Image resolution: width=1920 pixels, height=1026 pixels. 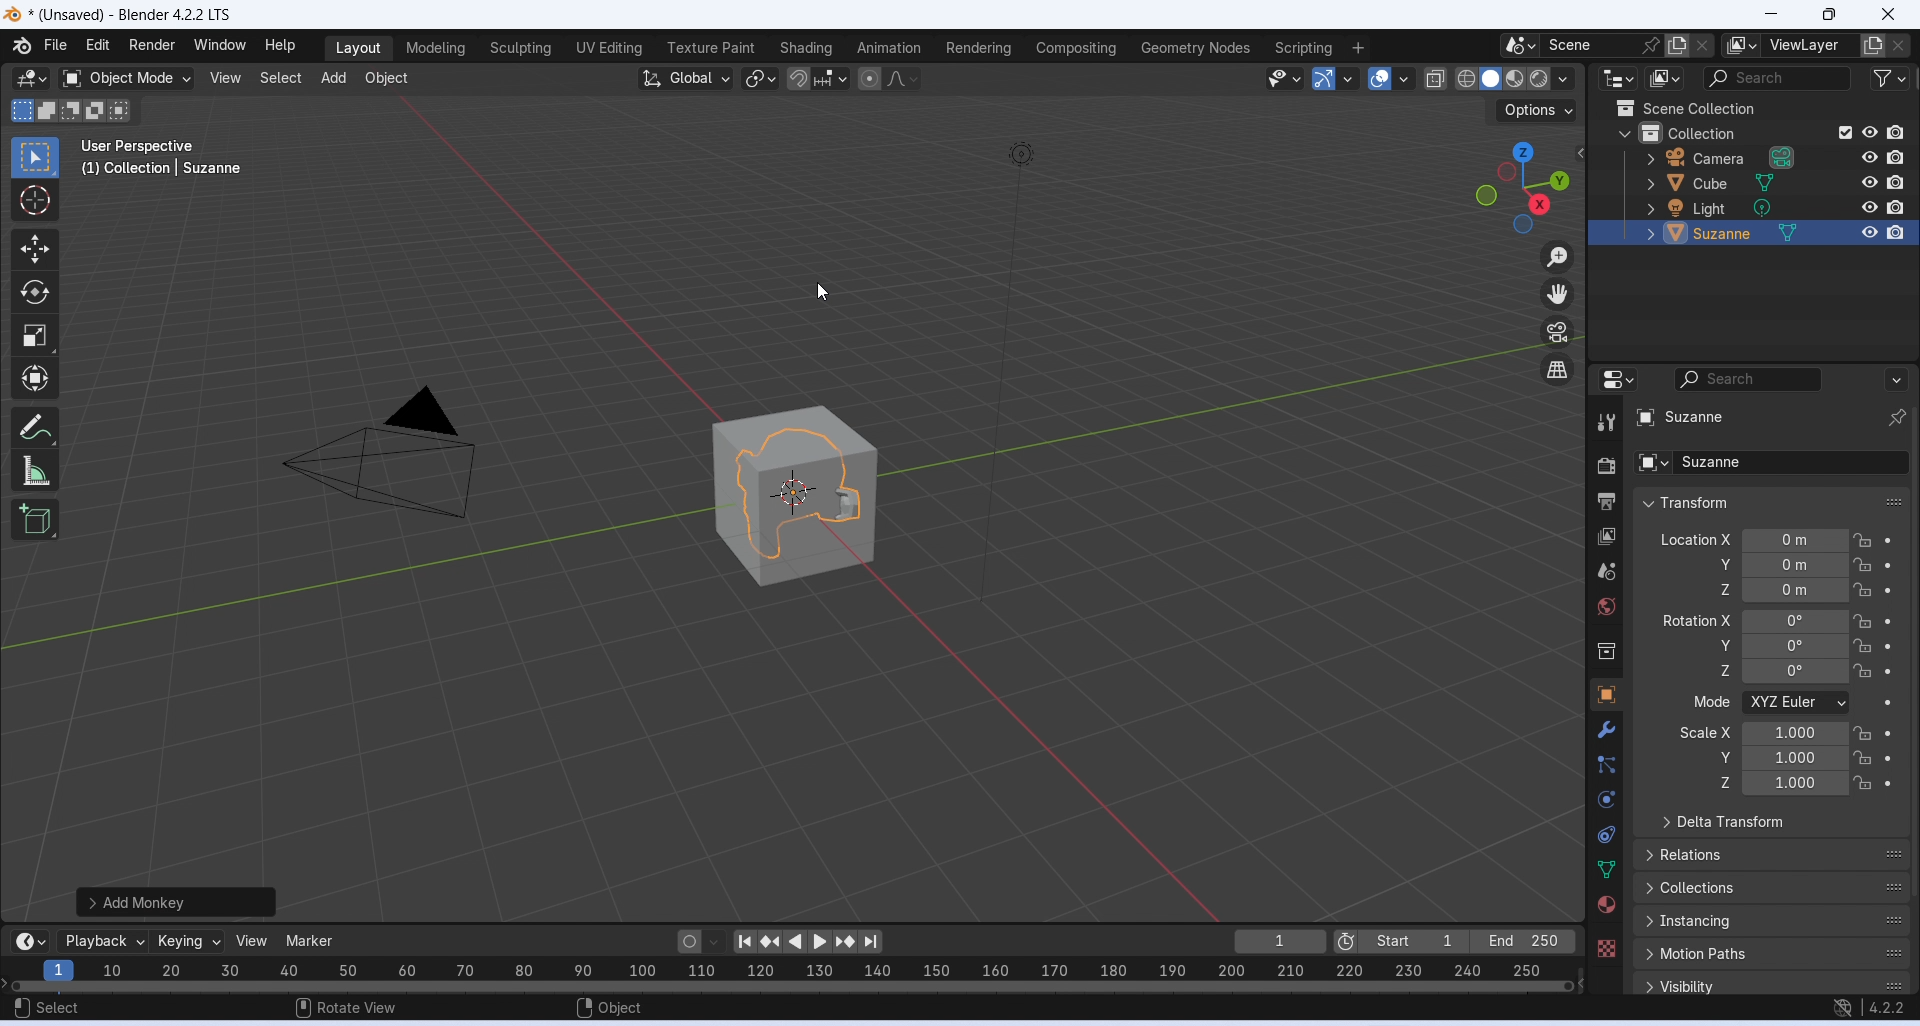 I want to click on jump to keyframe, so click(x=847, y=942).